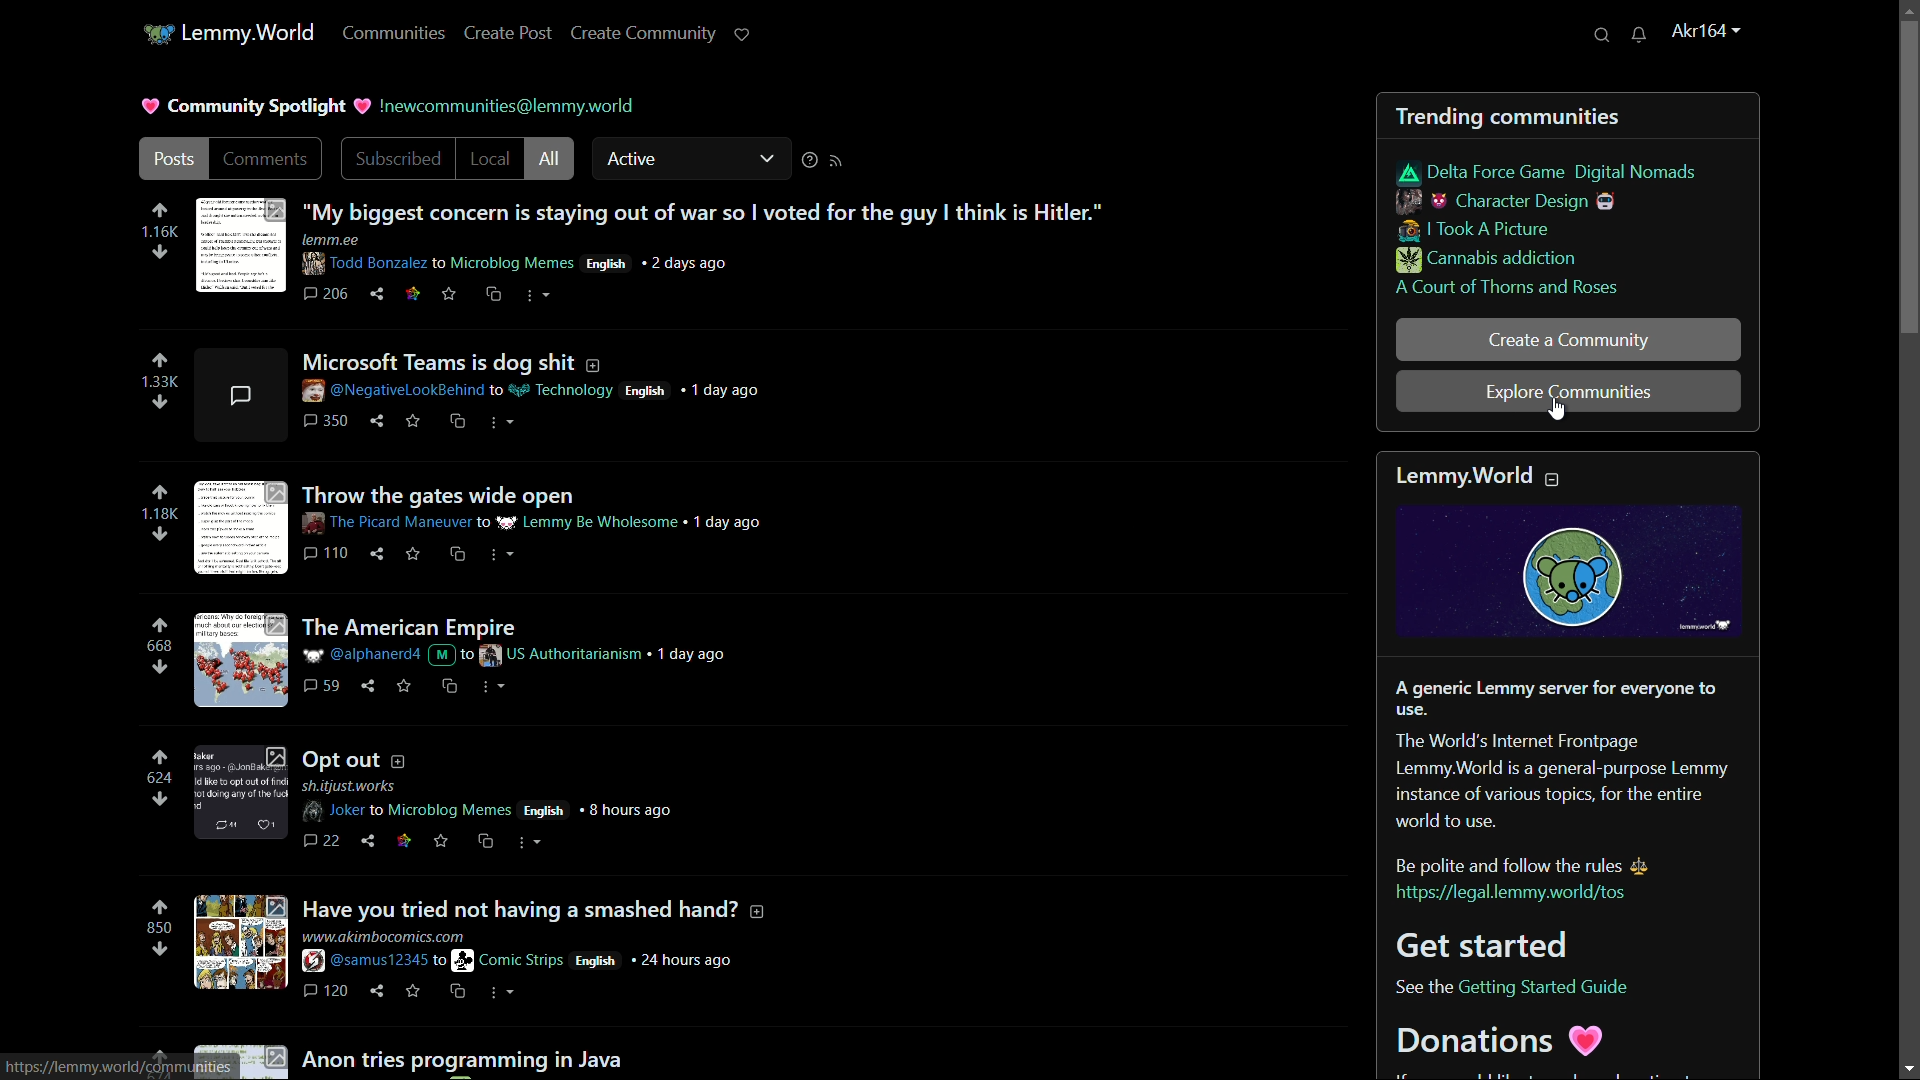 Image resolution: width=1920 pixels, height=1080 pixels. What do you see at coordinates (159, 645) in the screenshot?
I see `number of votes` at bounding box center [159, 645].